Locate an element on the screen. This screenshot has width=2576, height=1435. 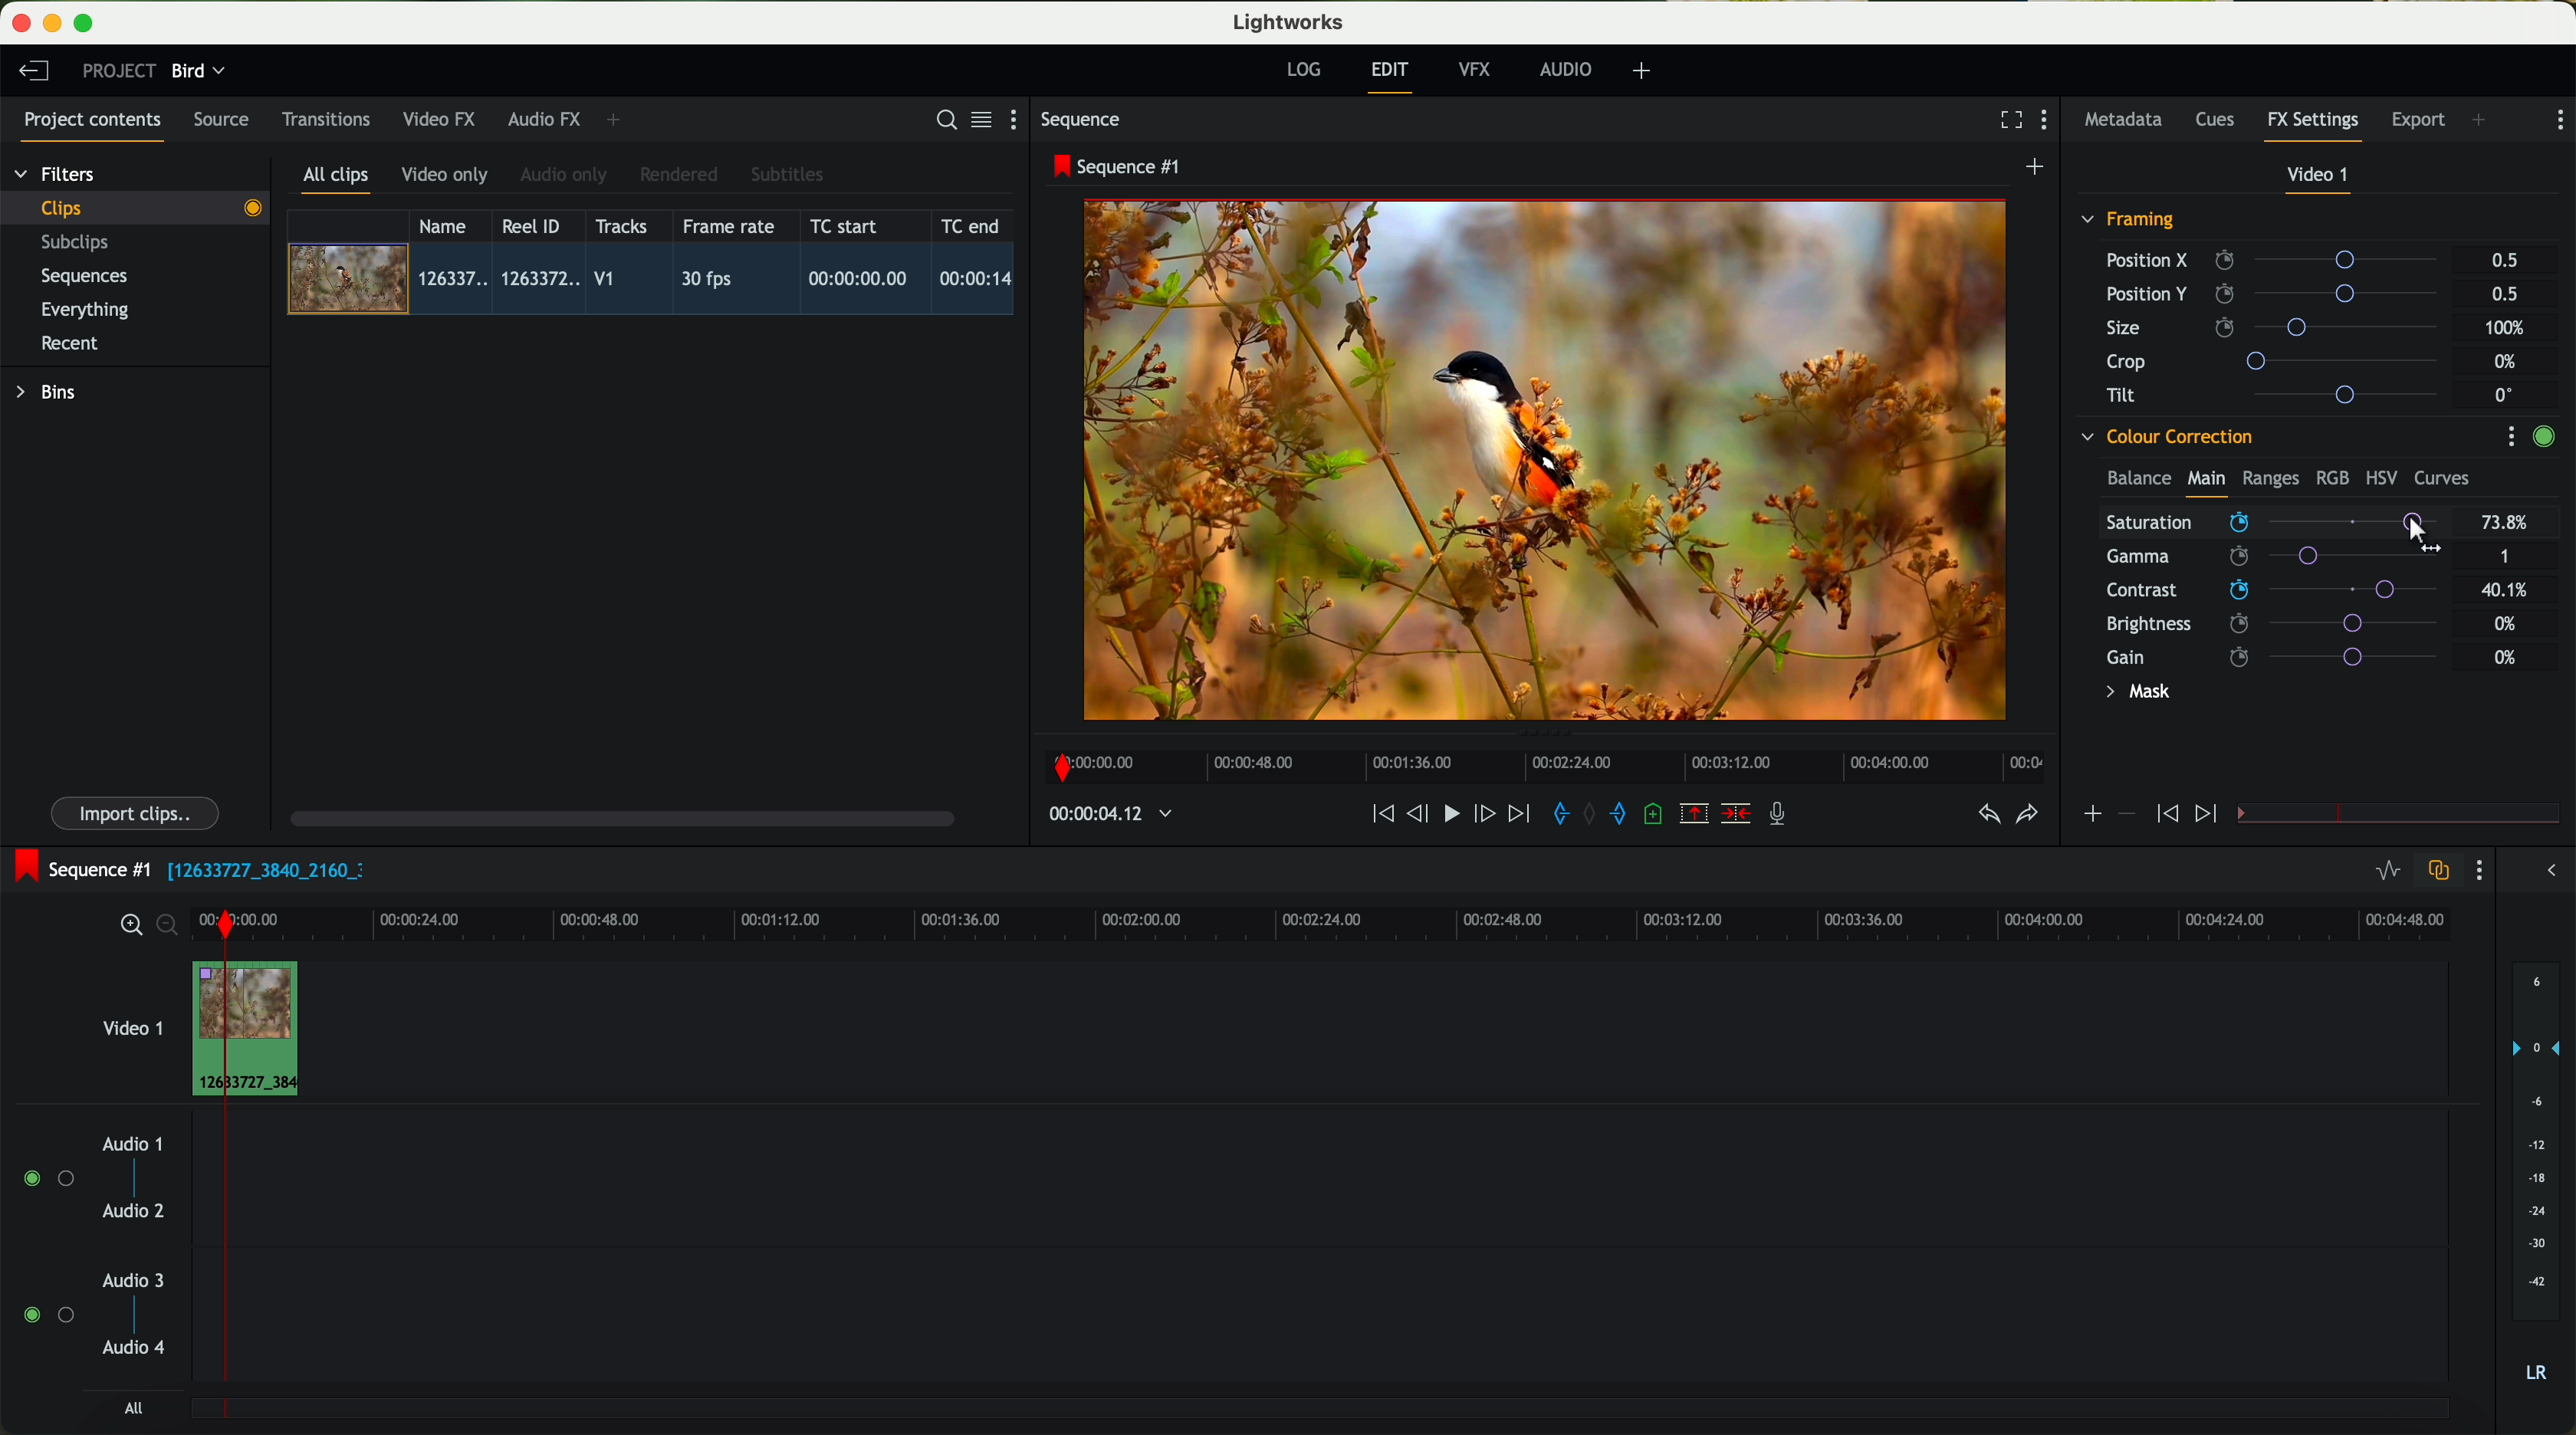
click on contrast is located at coordinates (2272, 592).